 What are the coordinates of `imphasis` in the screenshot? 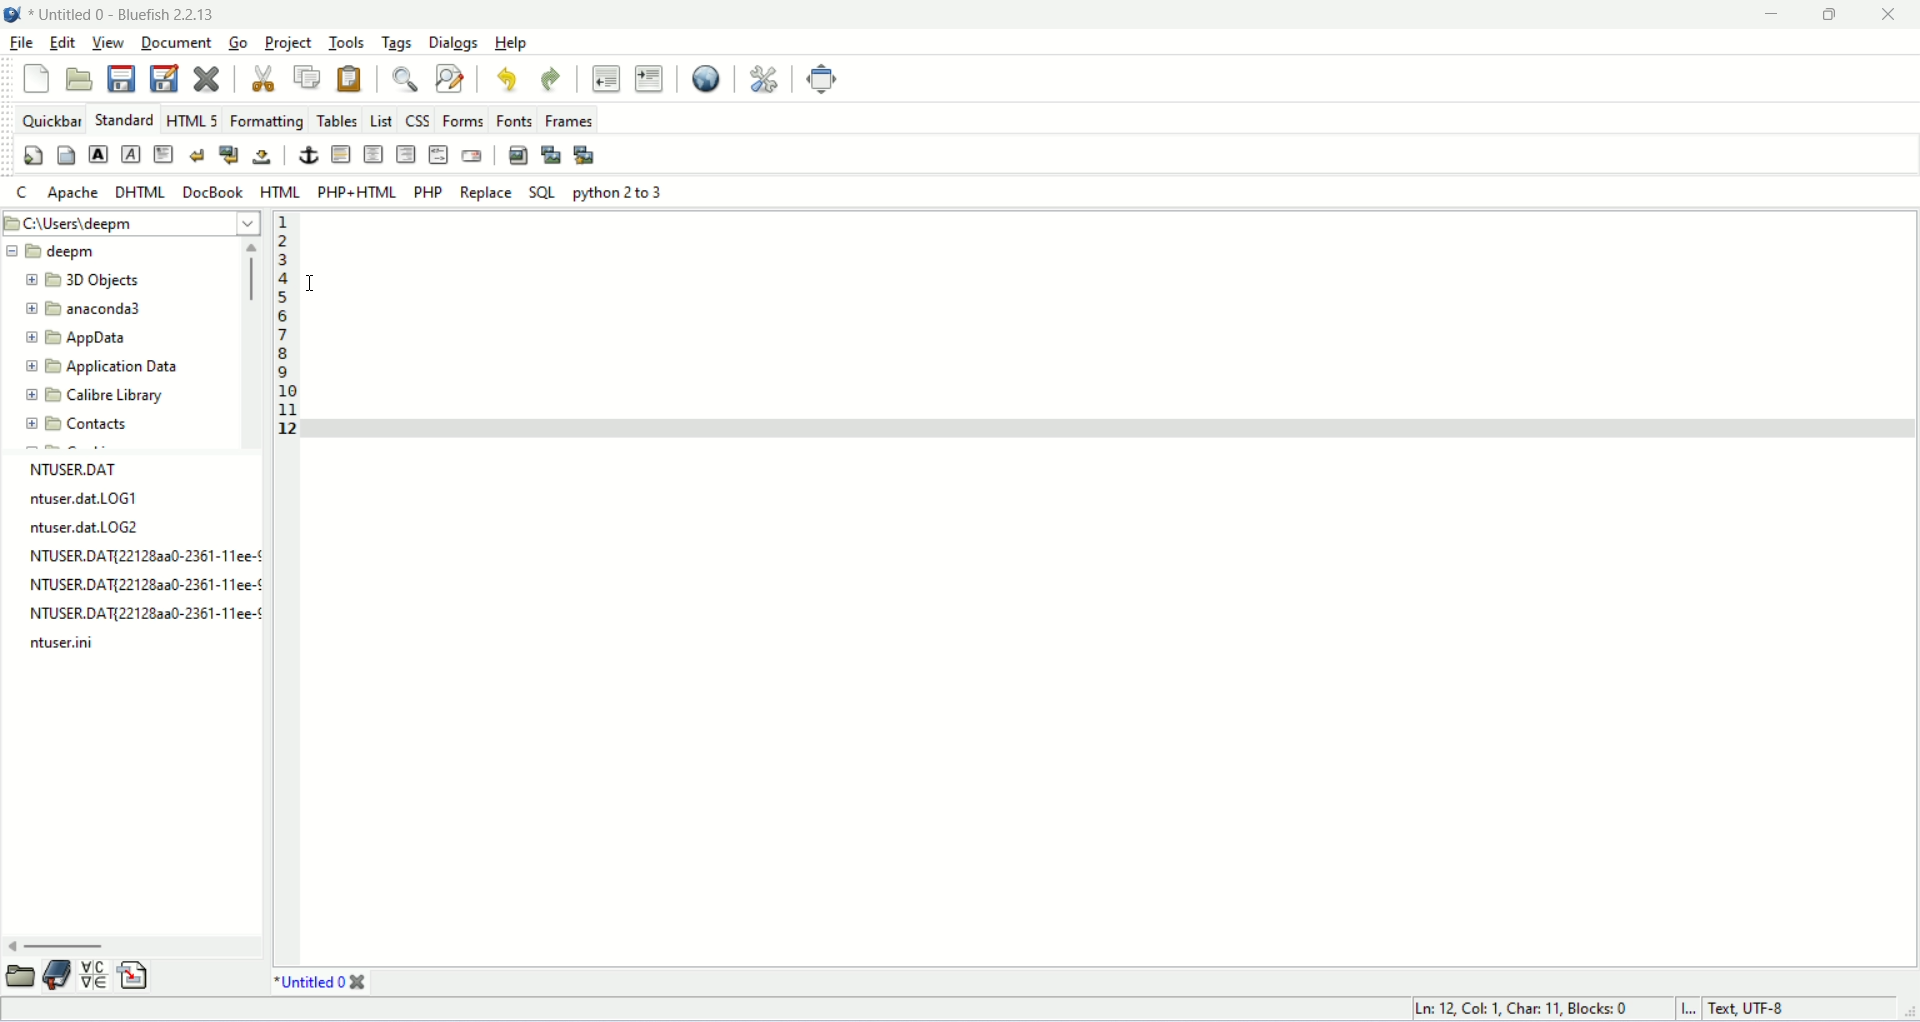 It's located at (131, 153).